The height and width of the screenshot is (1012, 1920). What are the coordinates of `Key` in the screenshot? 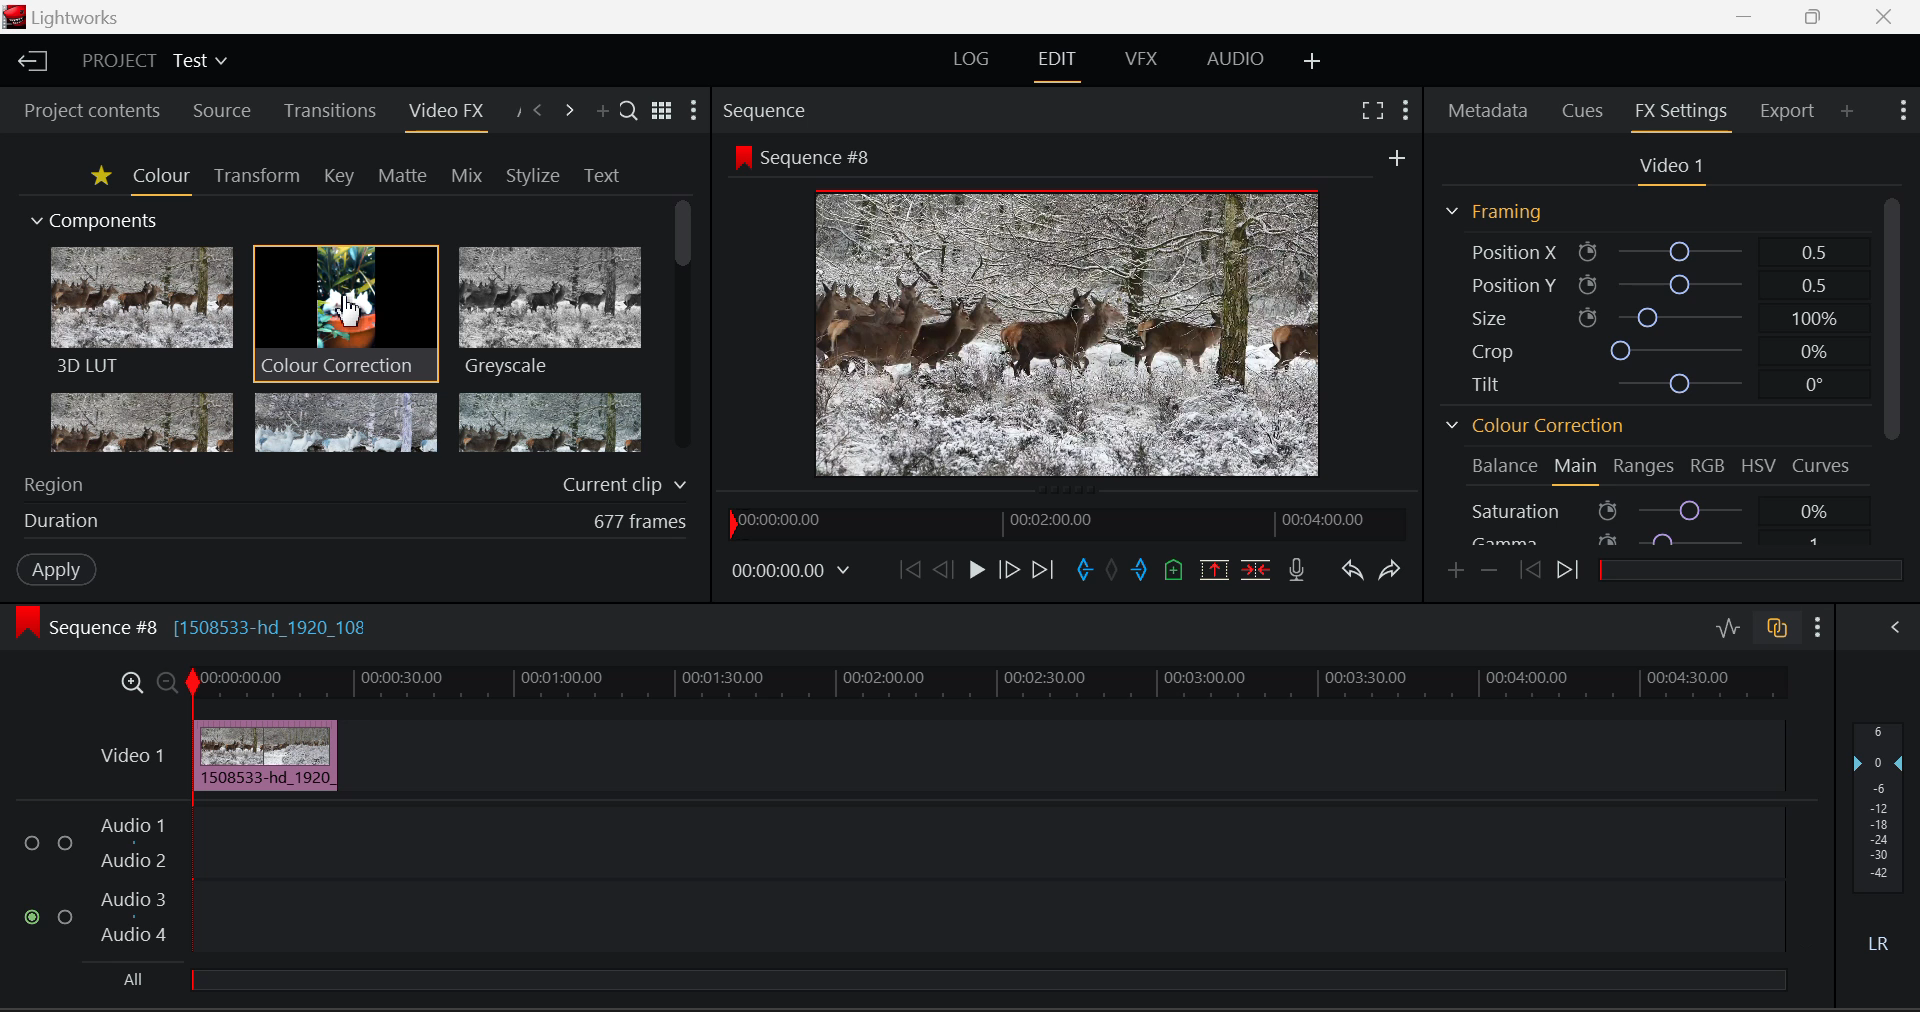 It's located at (340, 176).